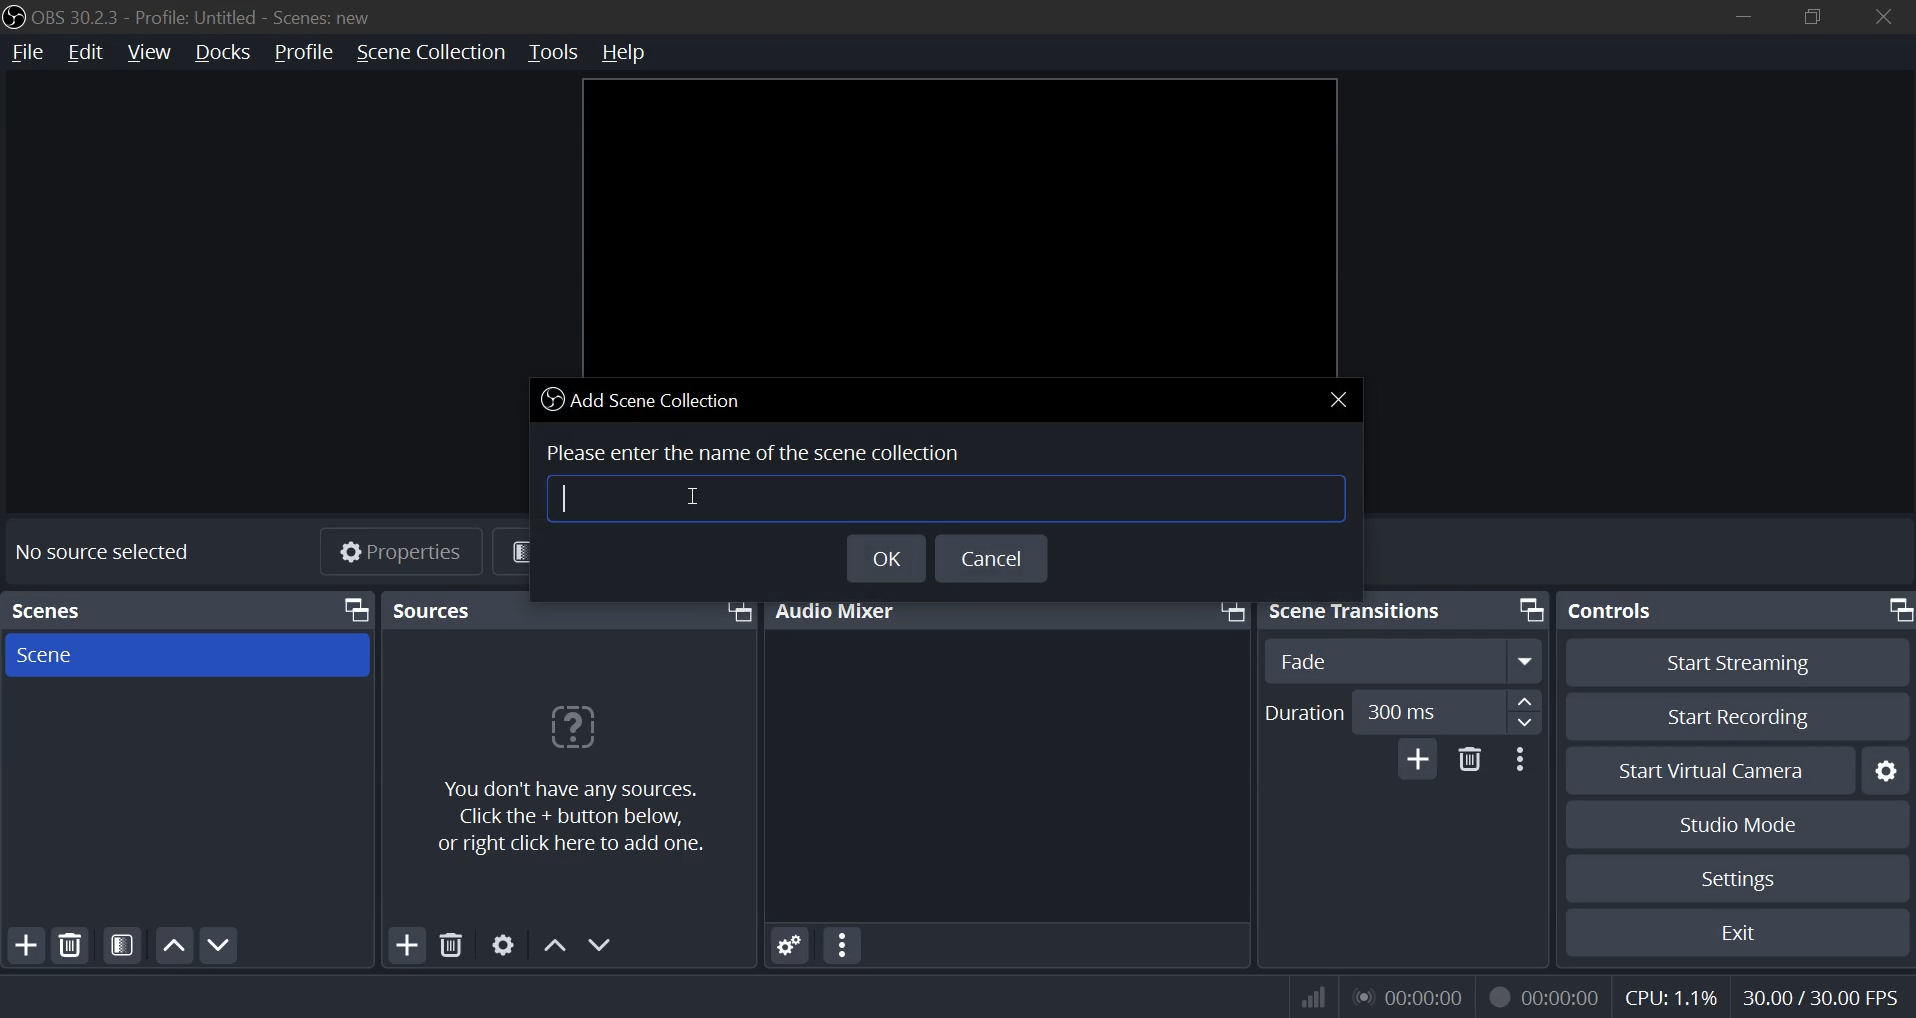  Describe the element at coordinates (689, 495) in the screenshot. I see `cursor` at that location.